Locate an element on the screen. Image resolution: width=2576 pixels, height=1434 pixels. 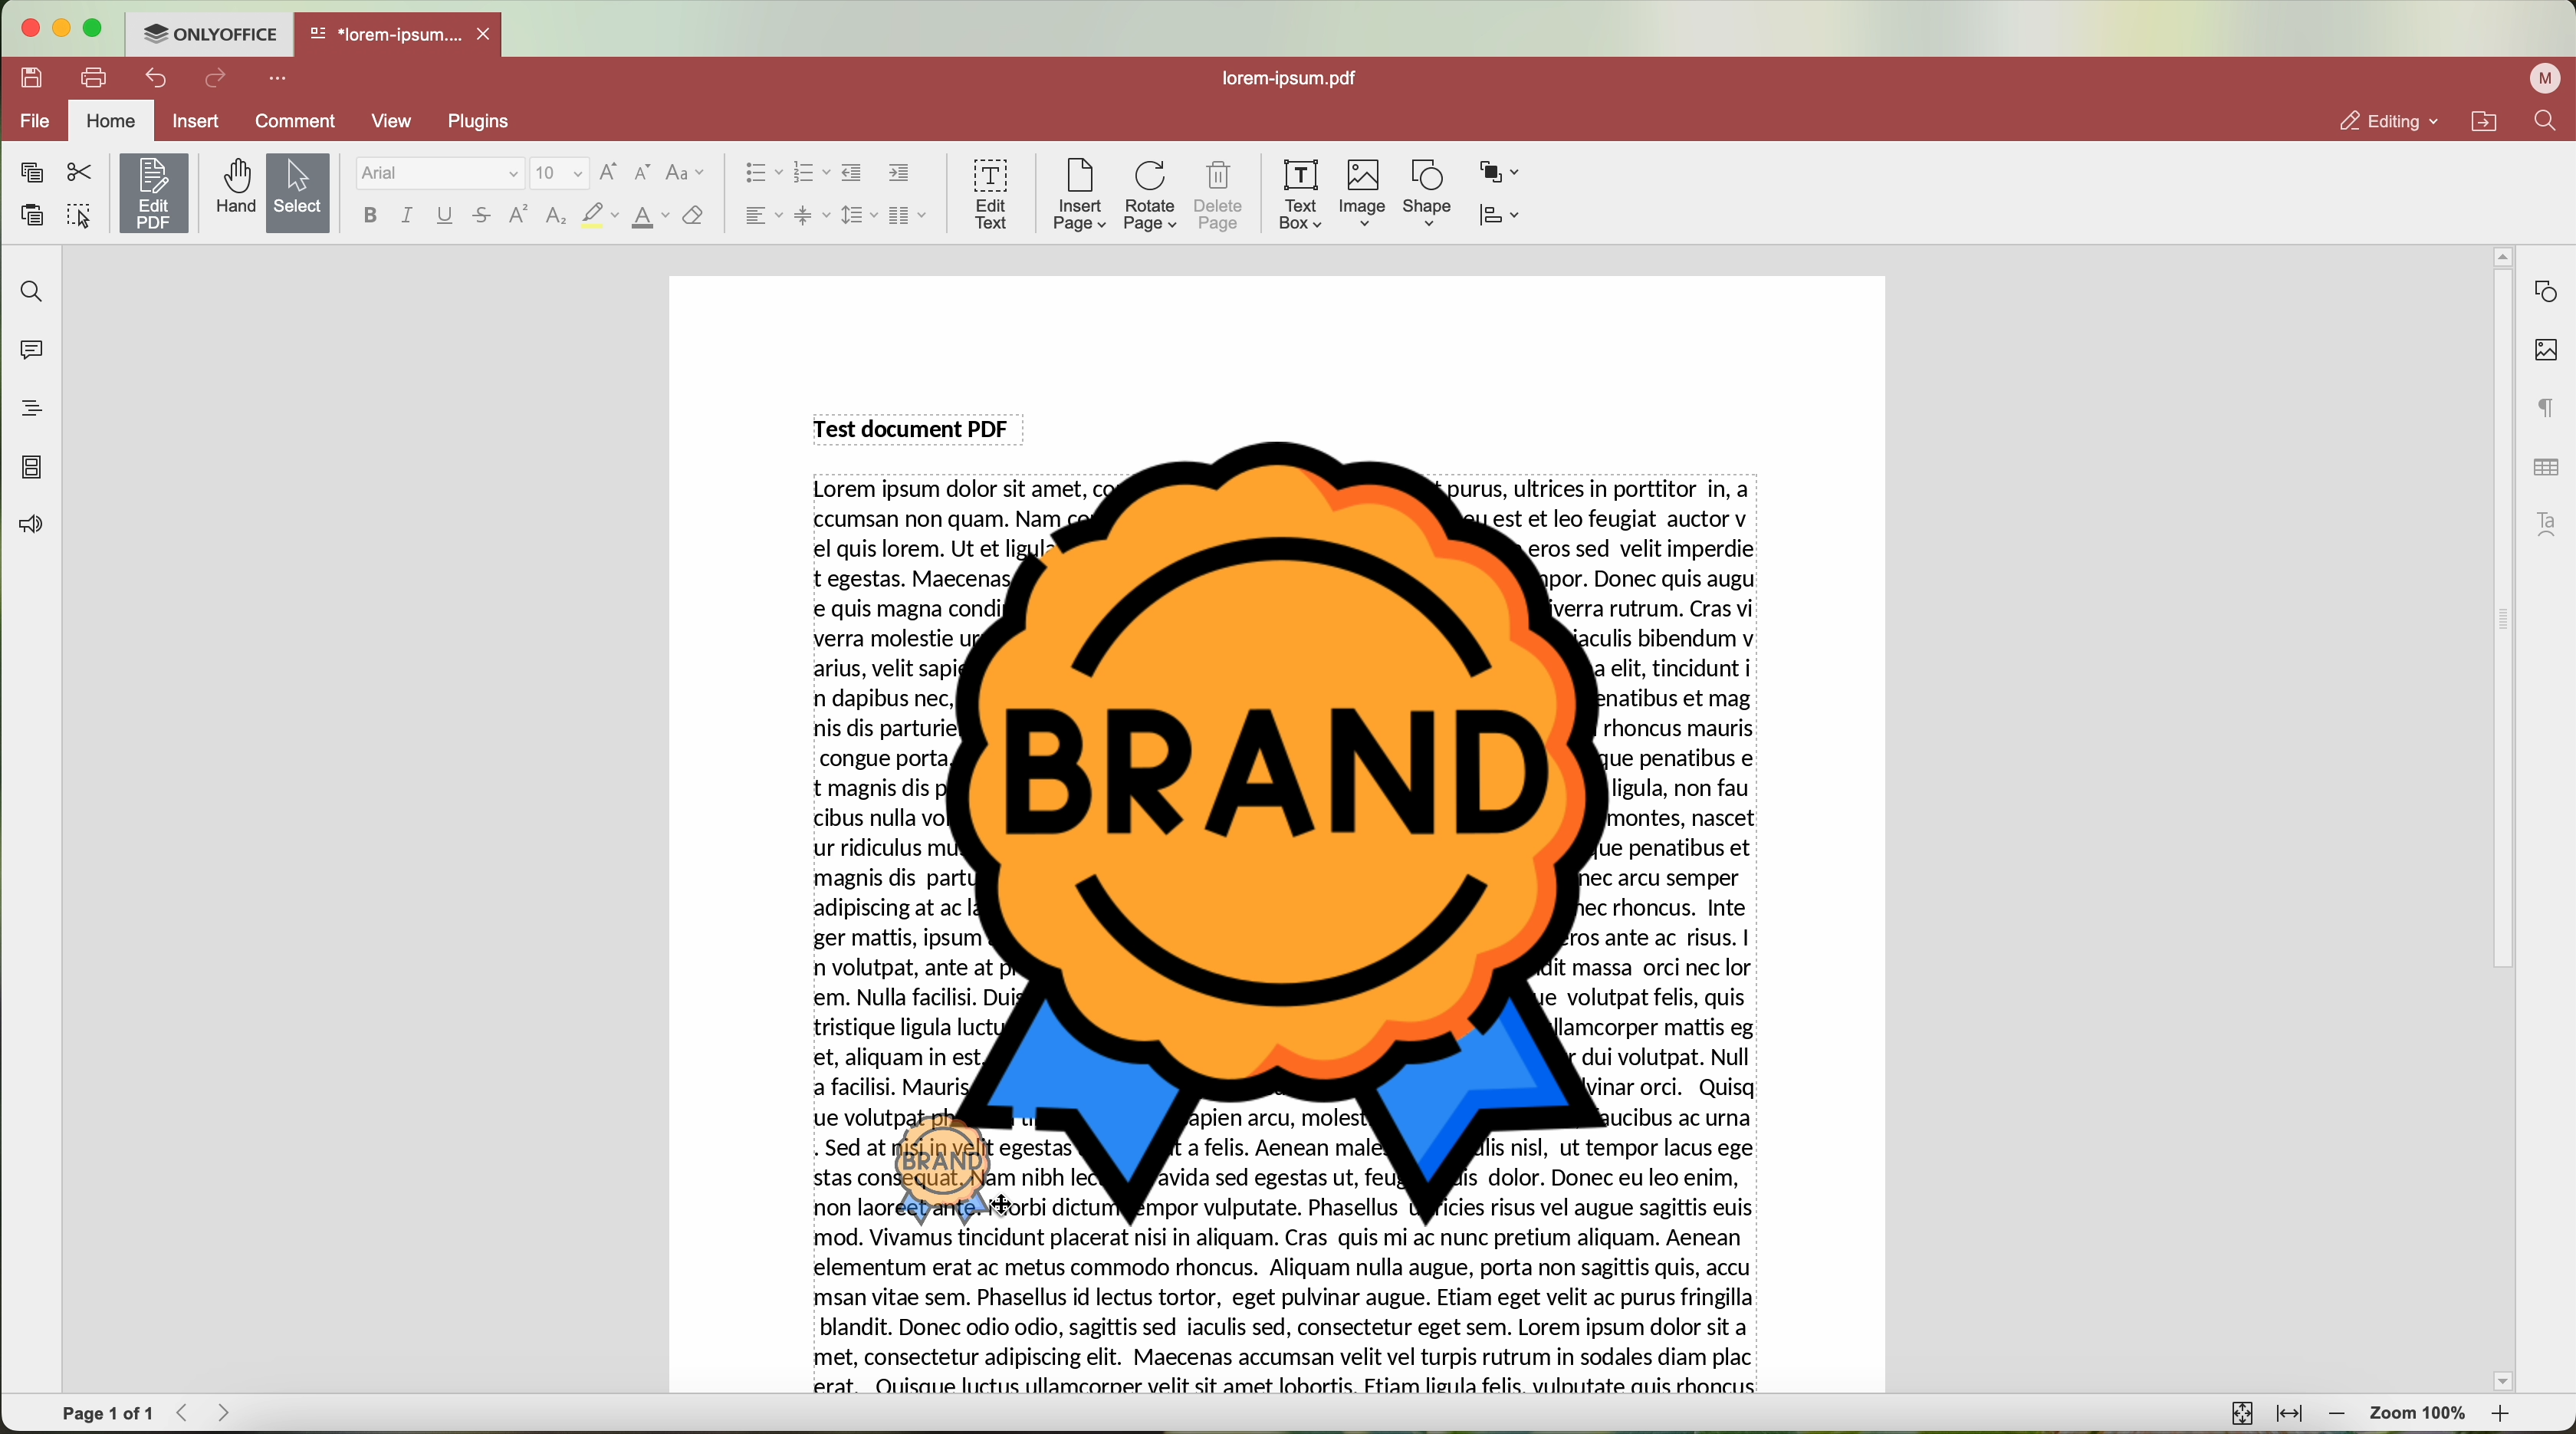
maximize is located at coordinates (95, 28).